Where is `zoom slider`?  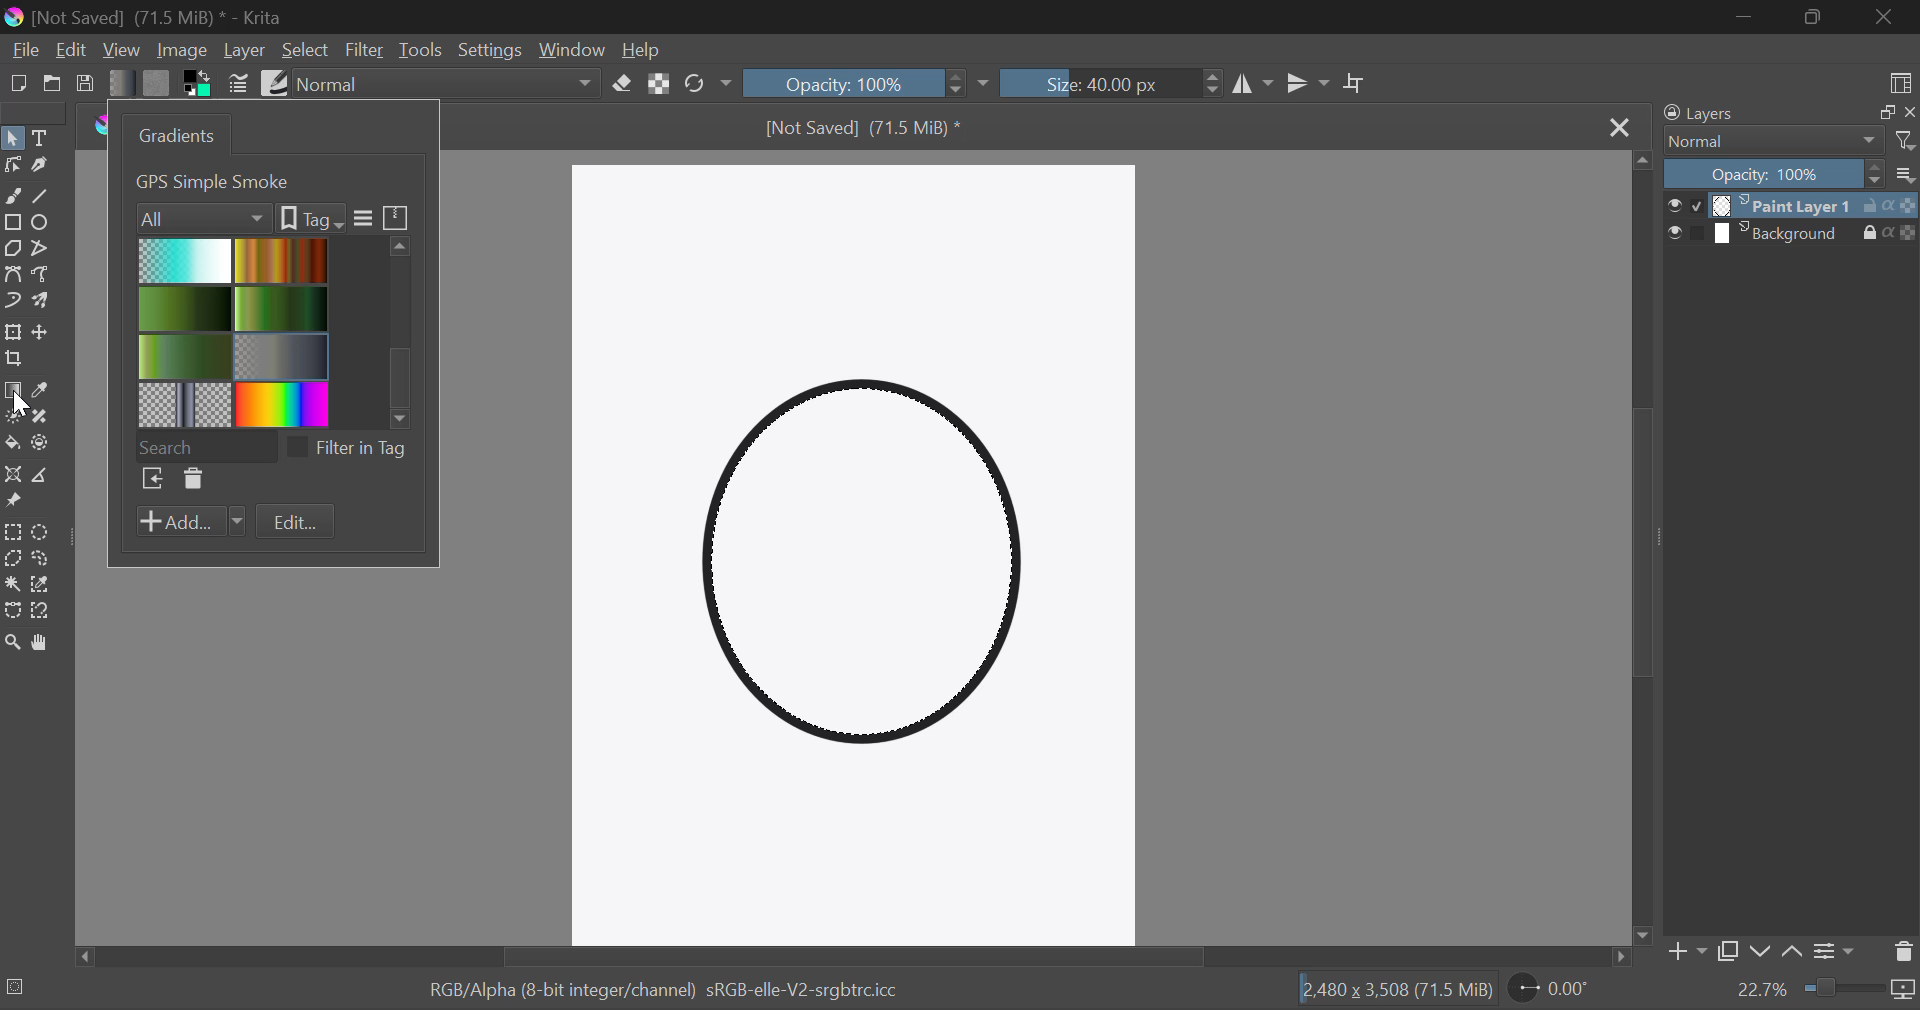
zoom slider is located at coordinates (1845, 986).